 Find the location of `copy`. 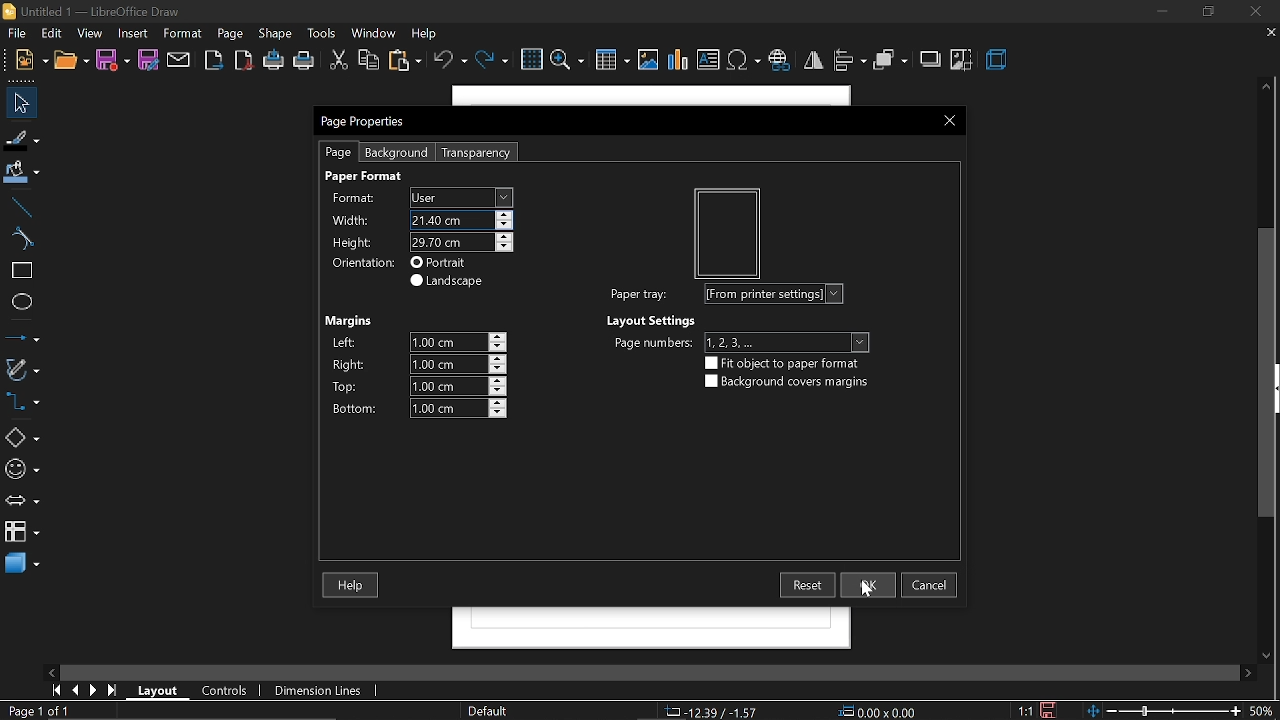

copy is located at coordinates (368, 61).